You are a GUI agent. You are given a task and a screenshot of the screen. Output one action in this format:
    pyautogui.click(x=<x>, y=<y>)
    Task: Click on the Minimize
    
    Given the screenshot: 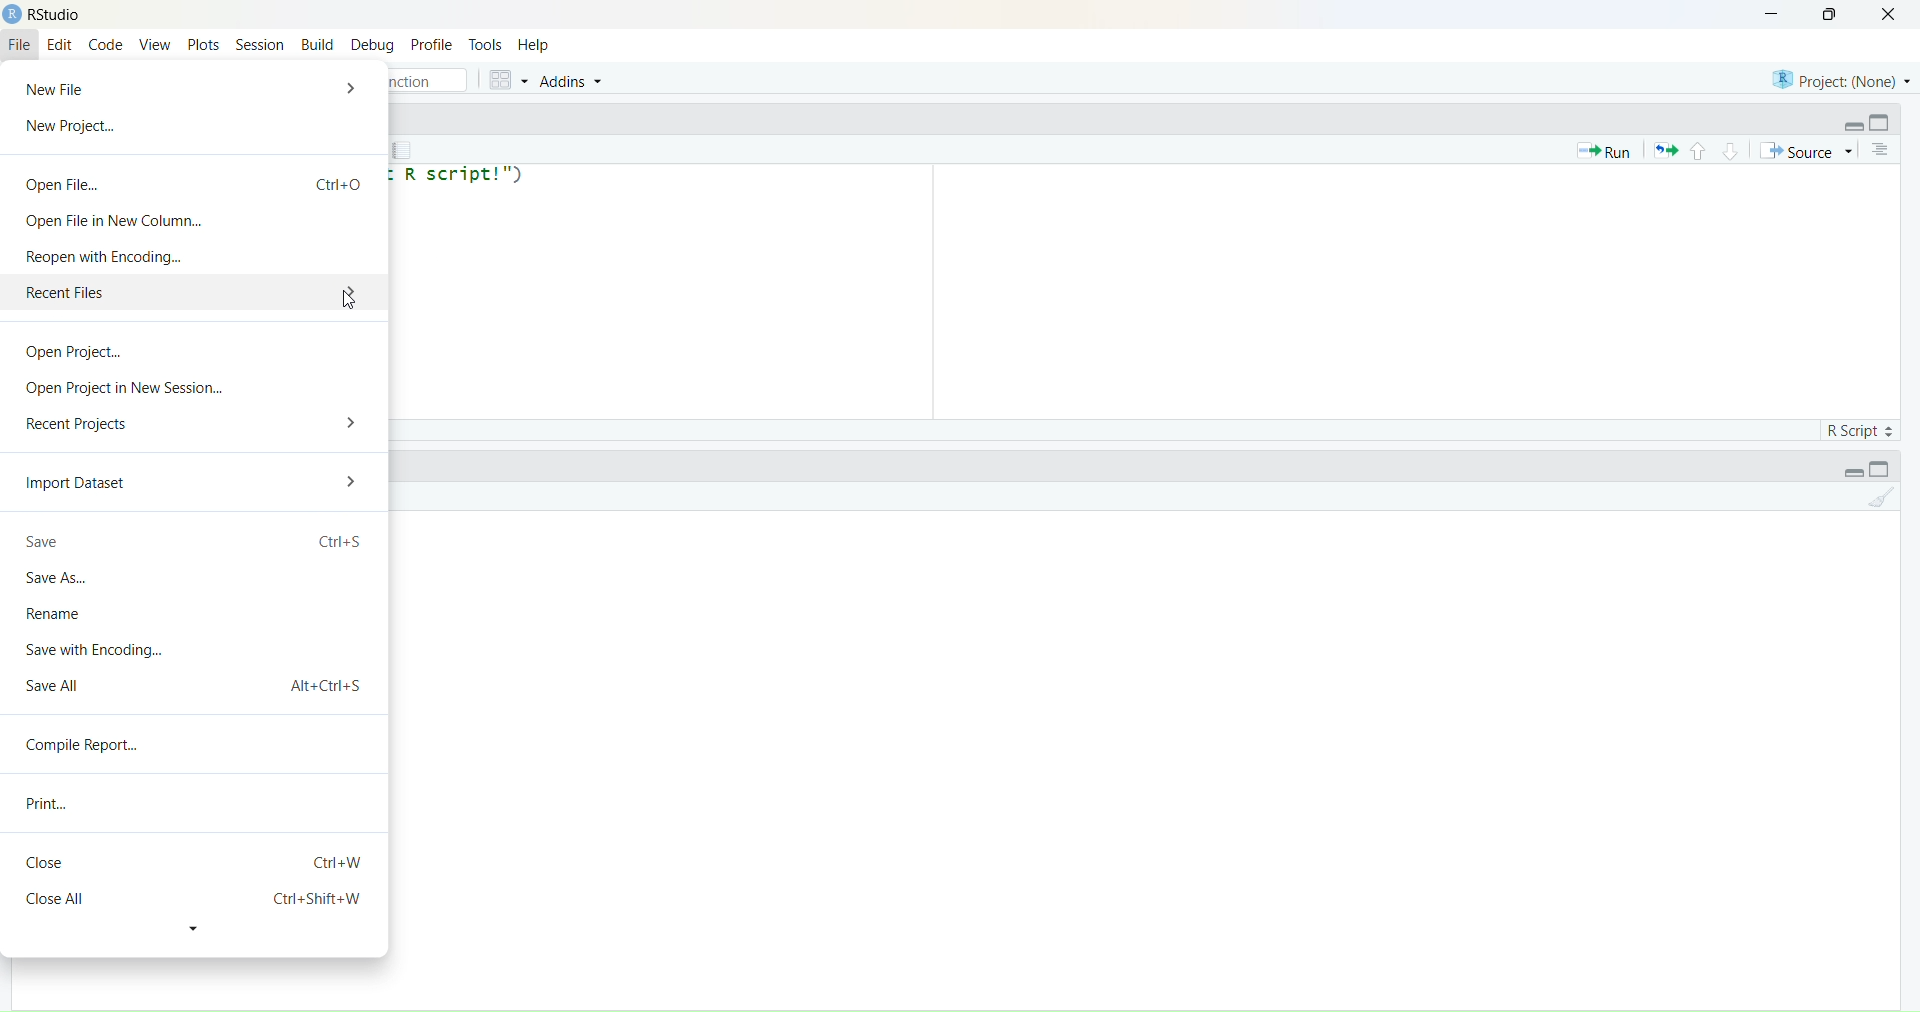 What is the action you would take?
    pyautogui.click(x=1846, y=123)
    